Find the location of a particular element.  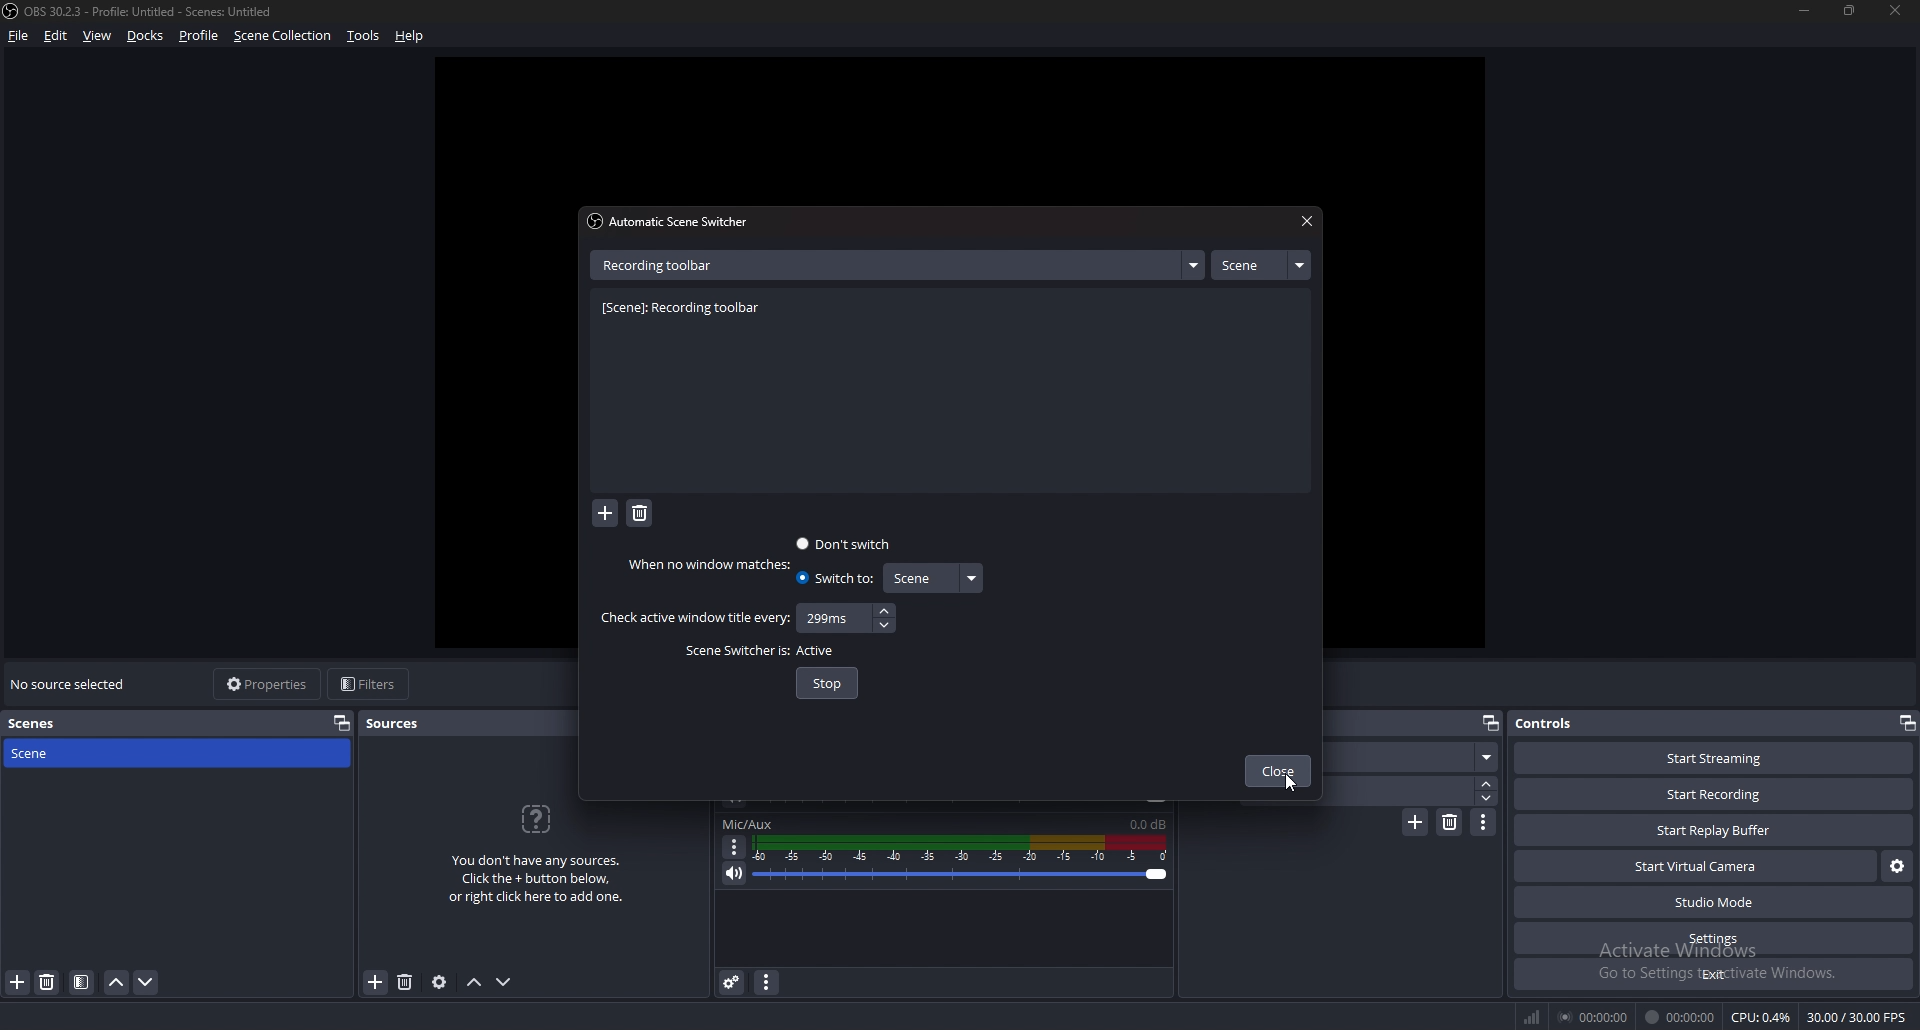

filter is located at coordinates (82, 982).